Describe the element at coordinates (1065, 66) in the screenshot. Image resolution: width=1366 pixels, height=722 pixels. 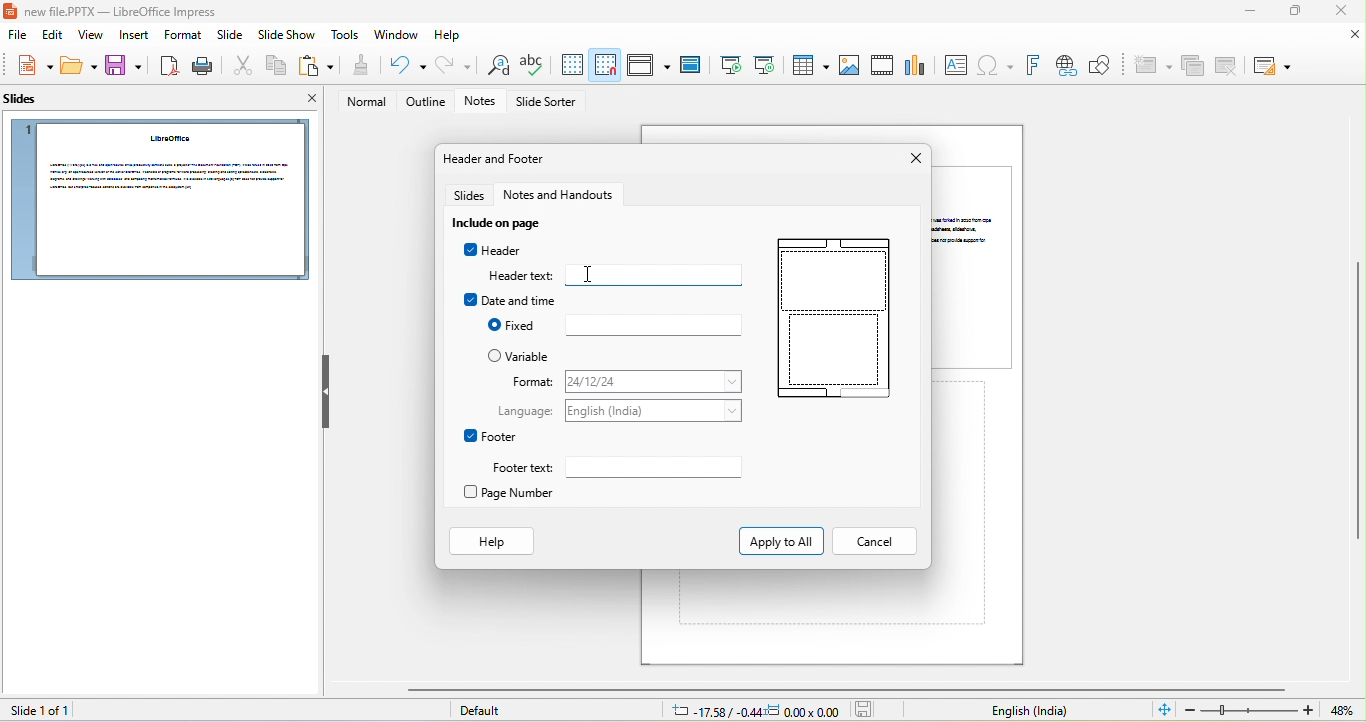
I see `hyperlink` at that location.